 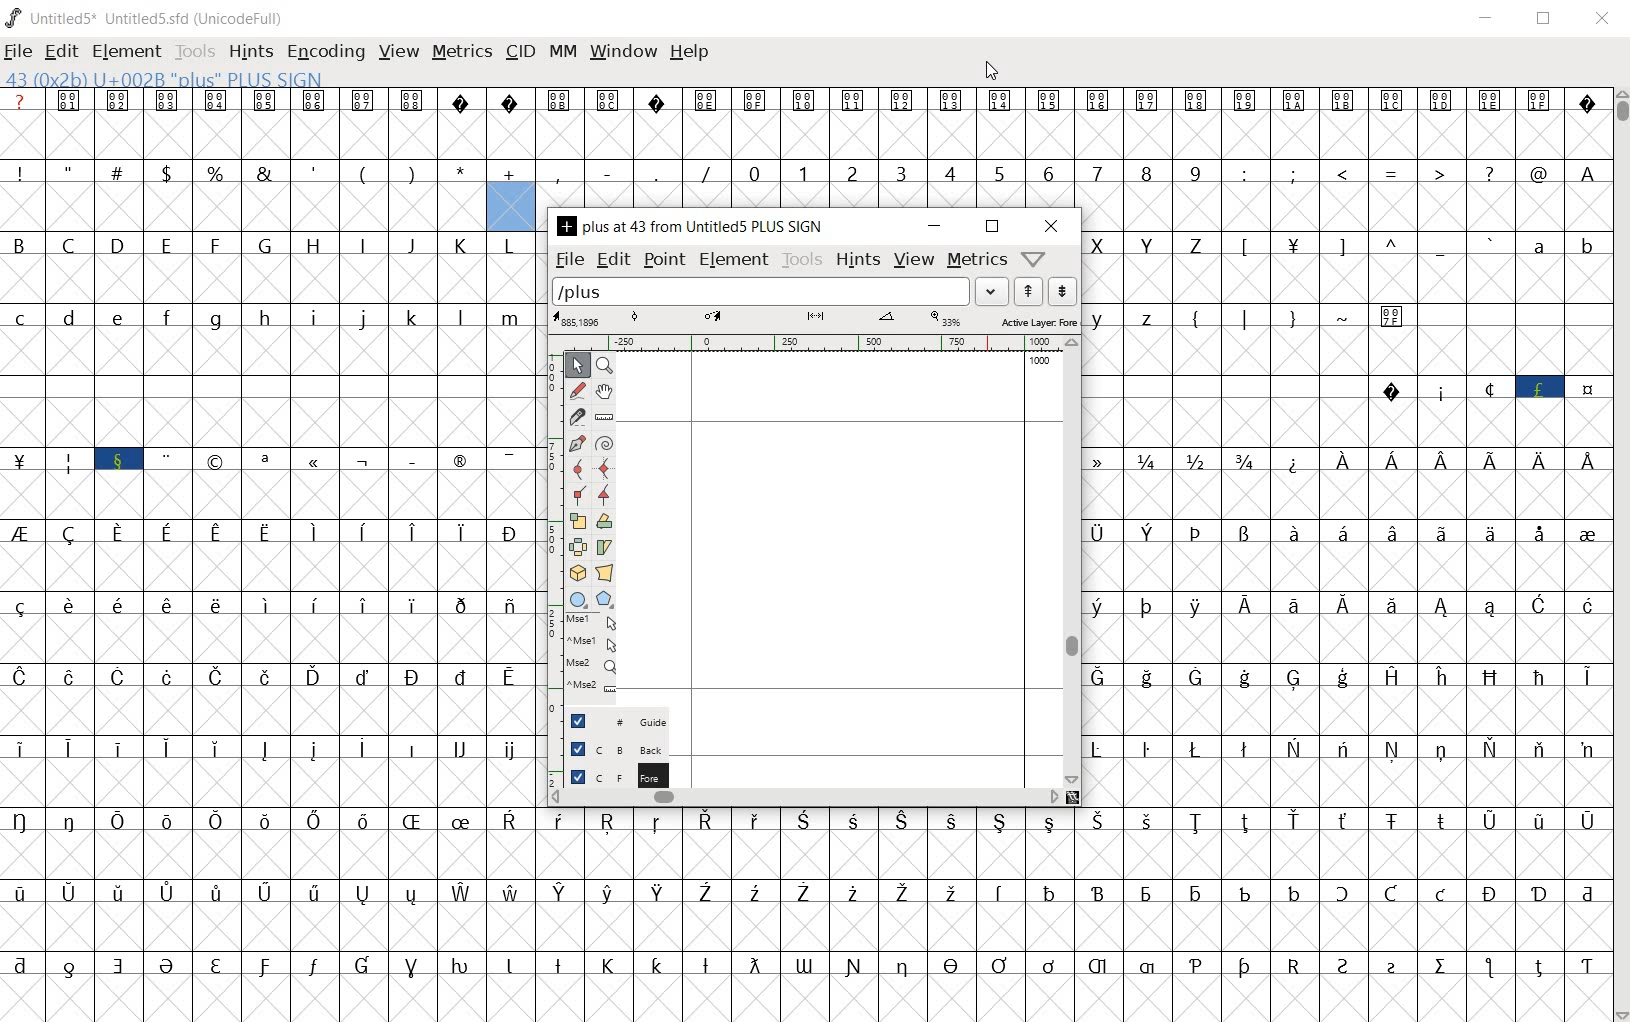 I want to click on Add a corner point, so click(x=578, y=494).